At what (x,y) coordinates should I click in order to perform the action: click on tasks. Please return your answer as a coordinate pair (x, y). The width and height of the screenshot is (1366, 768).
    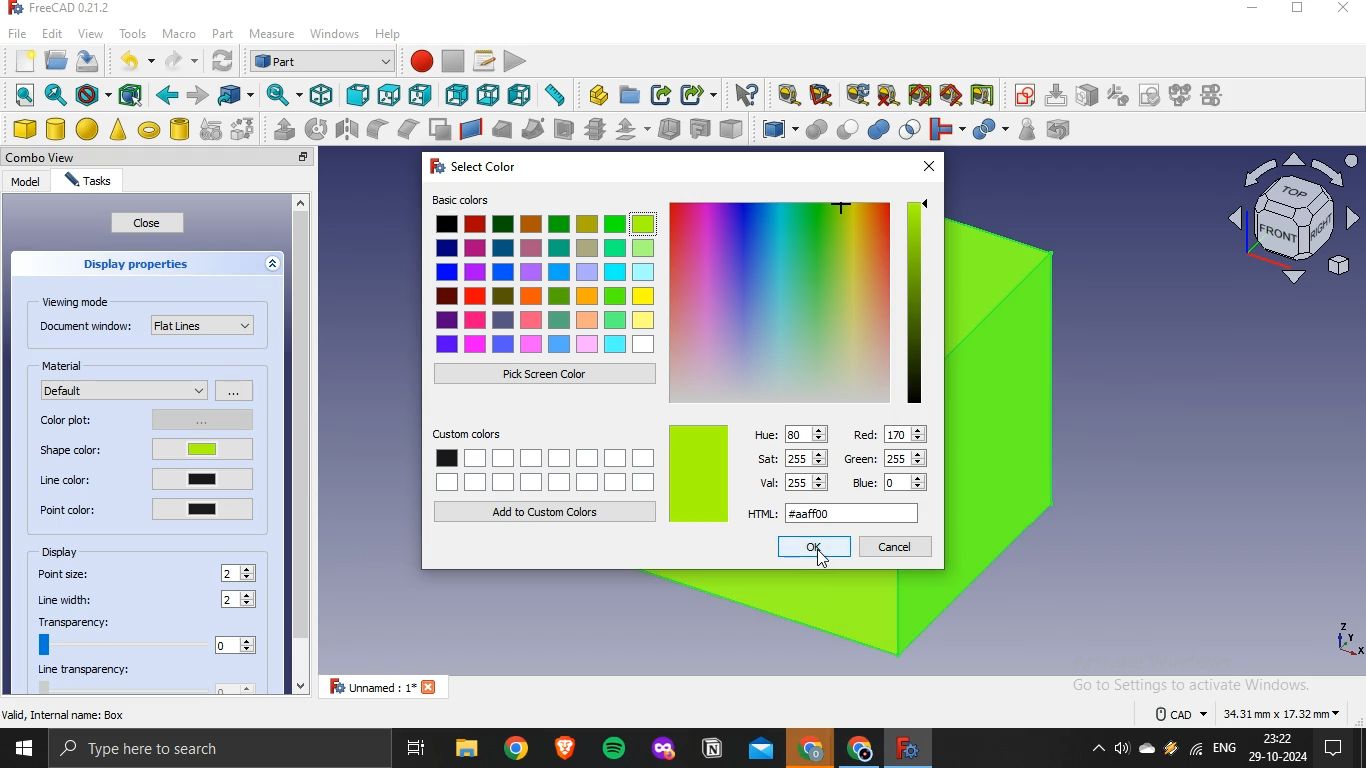
    Looking at the image, I should click on (86, 182).